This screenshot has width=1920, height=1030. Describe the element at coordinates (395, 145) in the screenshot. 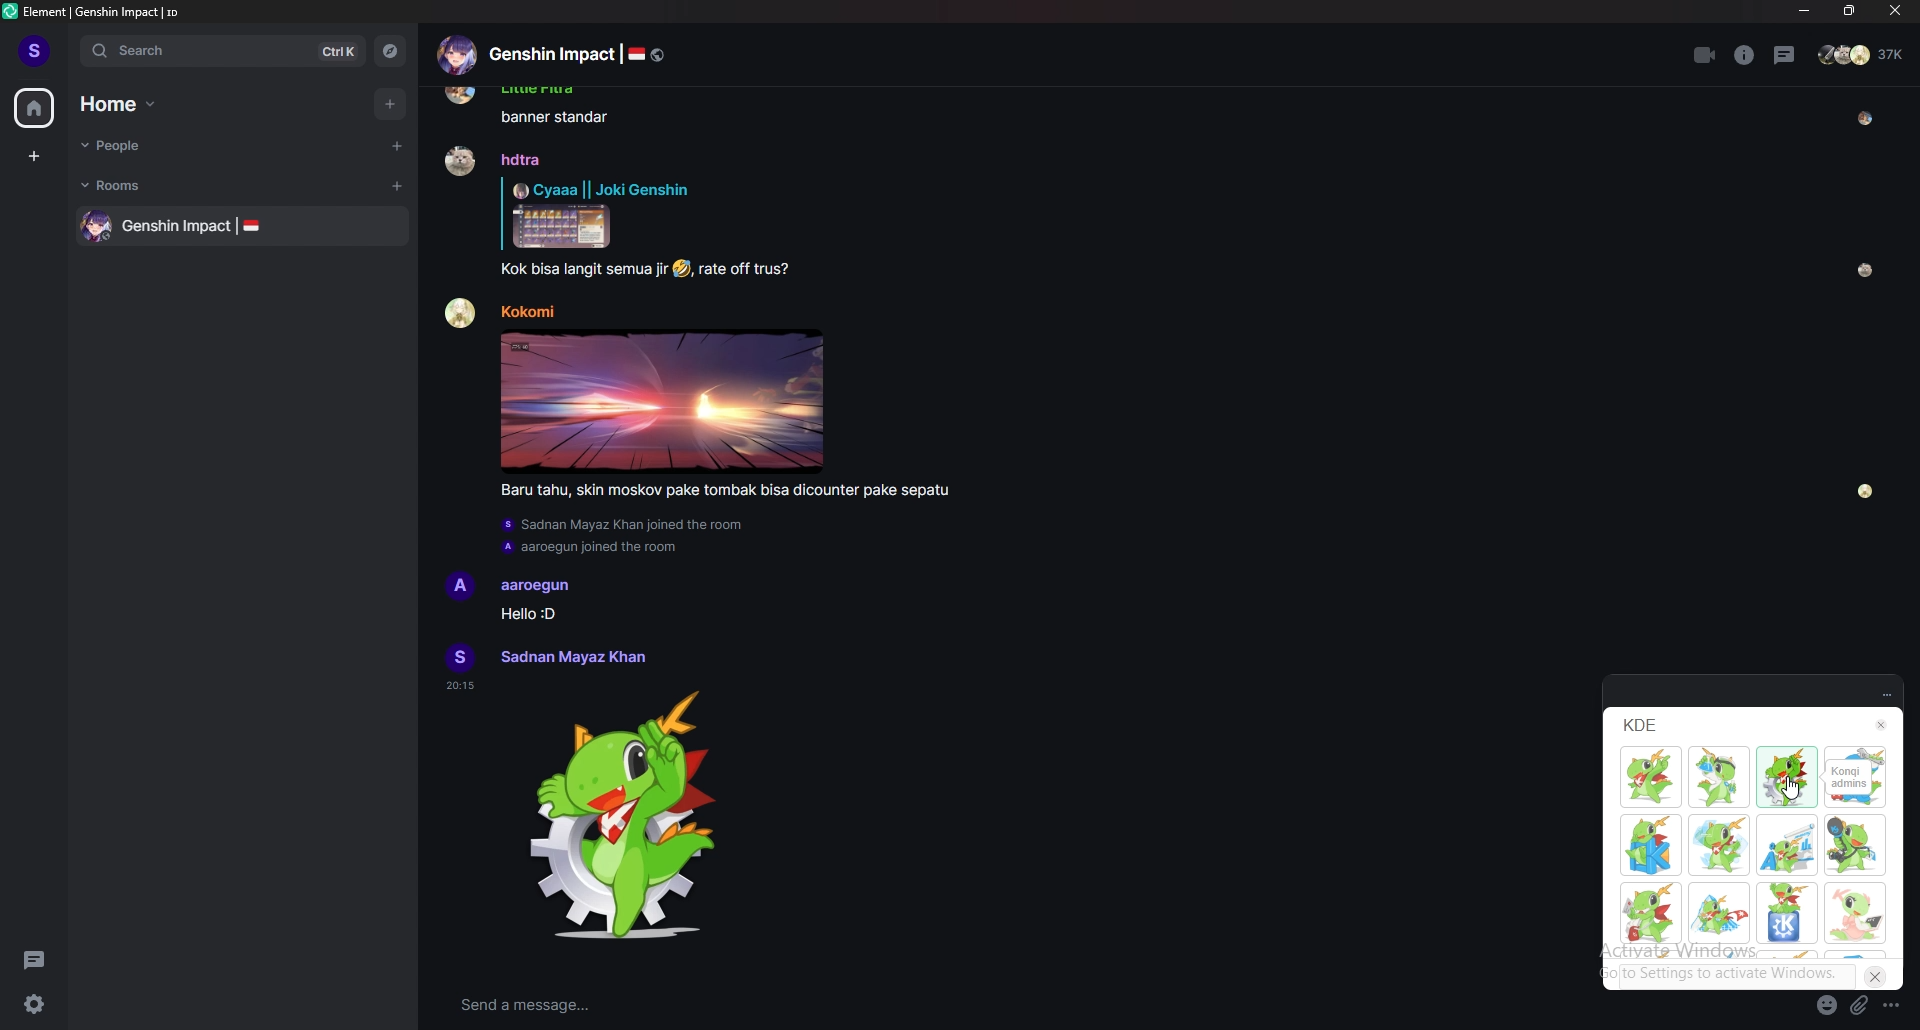

I see `start chat` at that location.